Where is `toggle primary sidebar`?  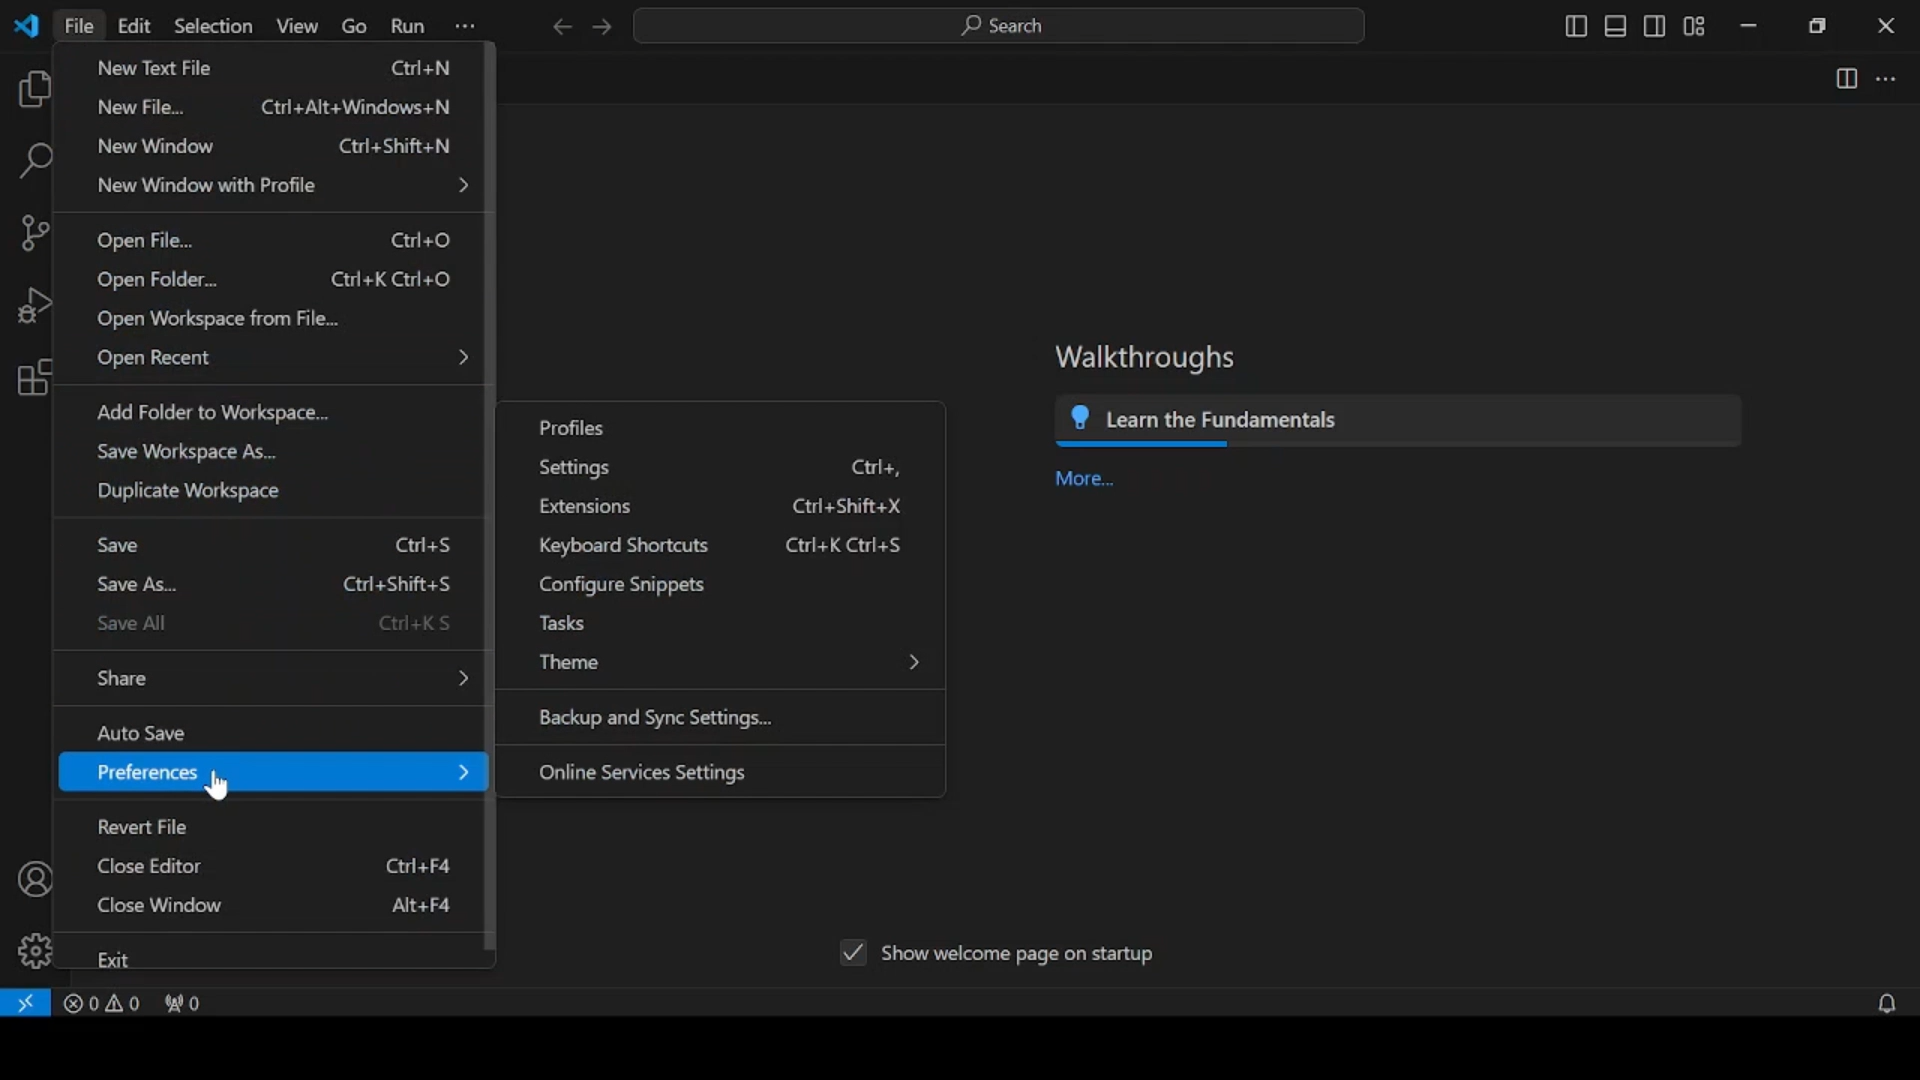
toggle primary sidebar is located at coordinates (1575, 27).